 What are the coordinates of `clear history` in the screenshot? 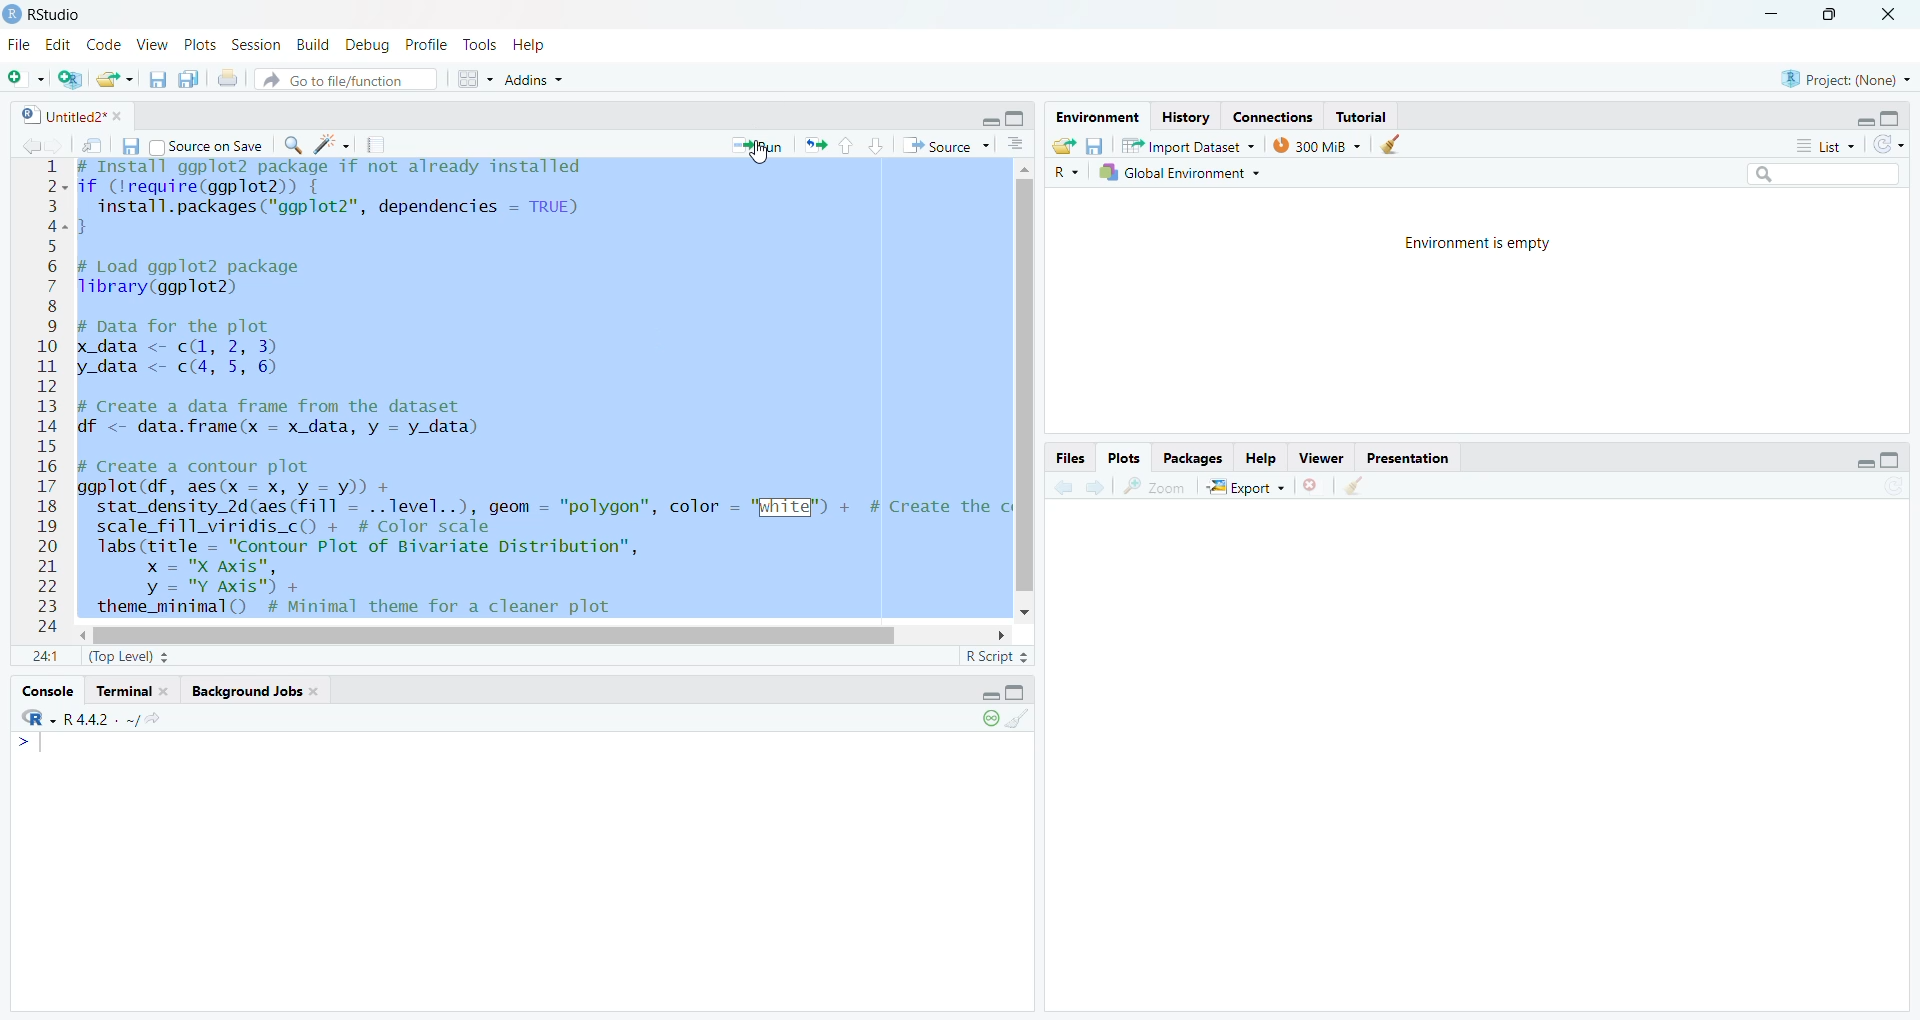 It's located at (1400, 144).